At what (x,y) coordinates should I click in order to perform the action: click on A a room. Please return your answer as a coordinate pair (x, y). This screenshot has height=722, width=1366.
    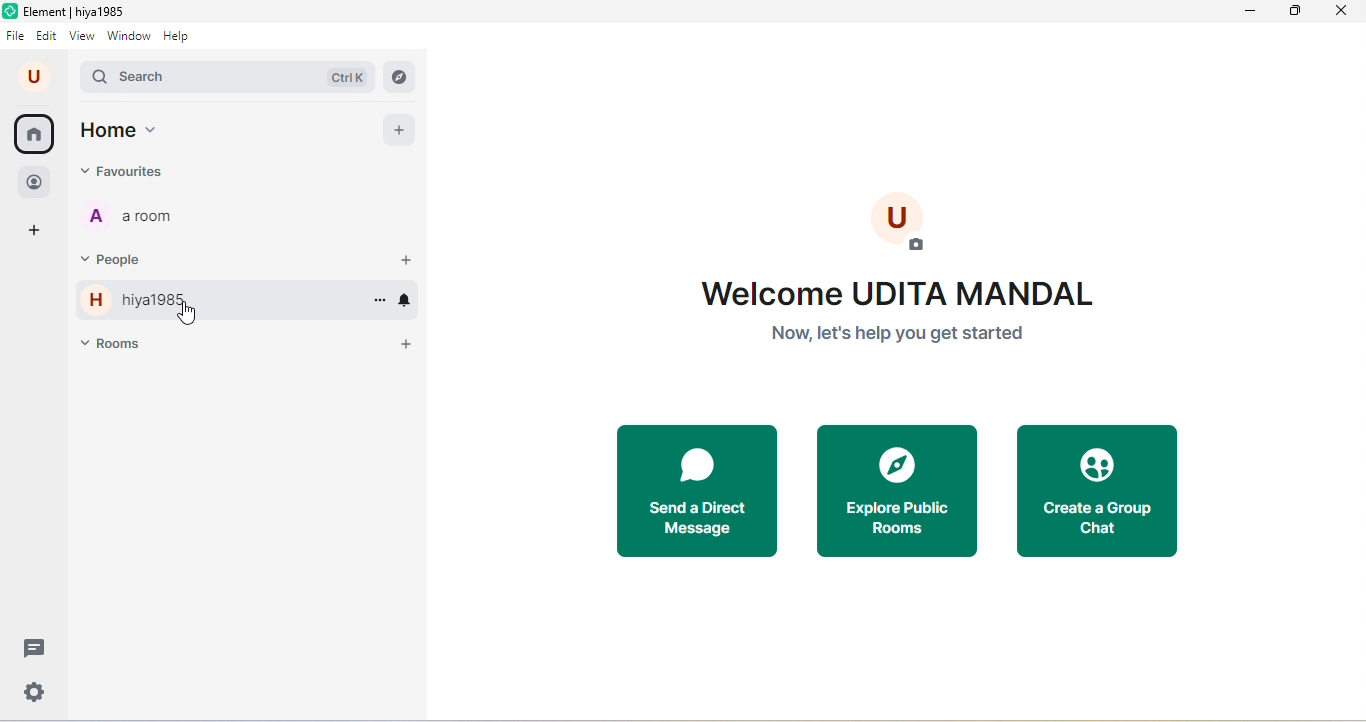
    Looking at the image, I should click on (142, 216).